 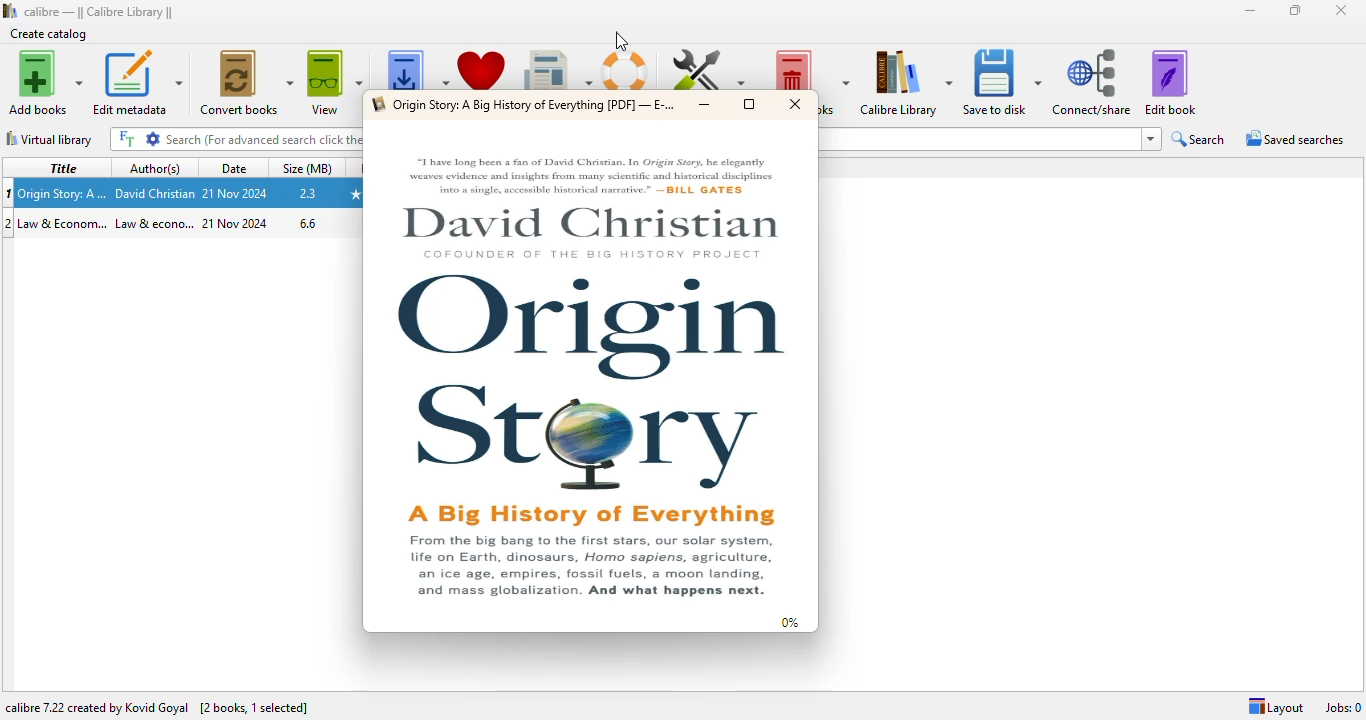 I want to click on calibre library, so click(x=906, y=83).